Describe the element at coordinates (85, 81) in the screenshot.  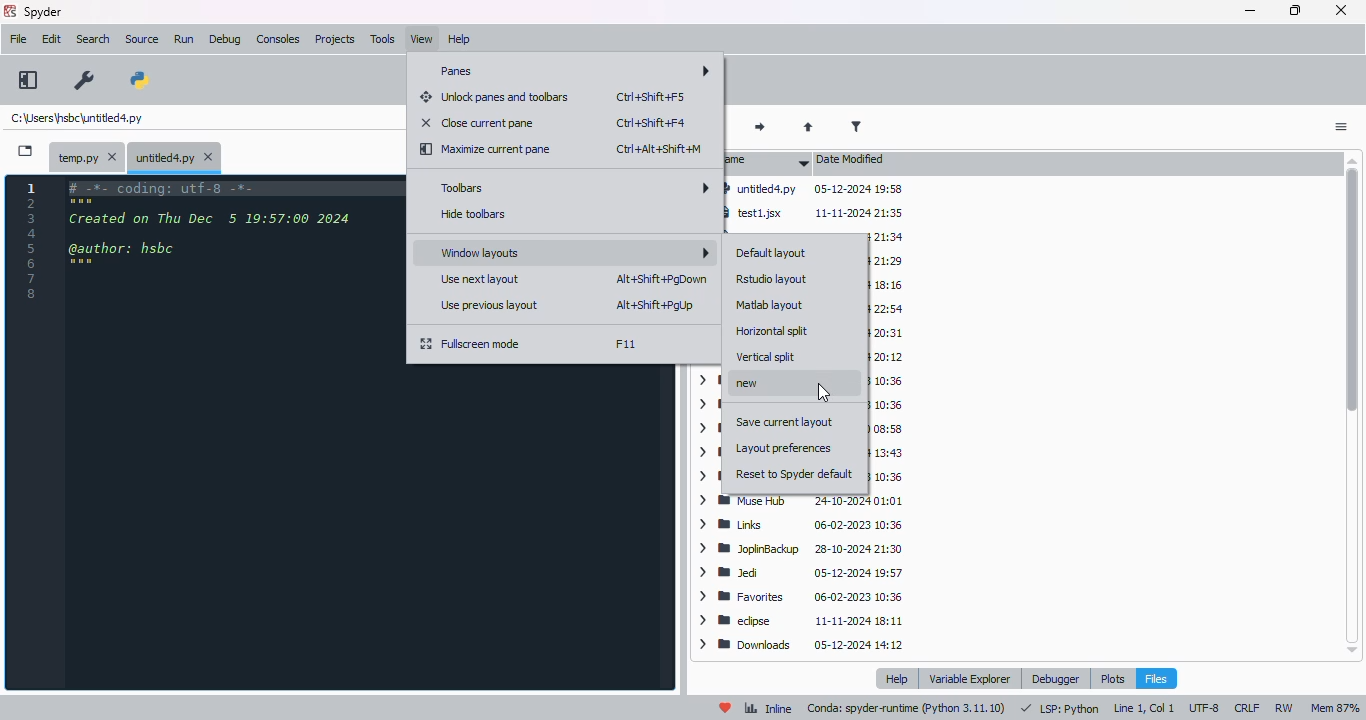
I see `preferences` at that location.